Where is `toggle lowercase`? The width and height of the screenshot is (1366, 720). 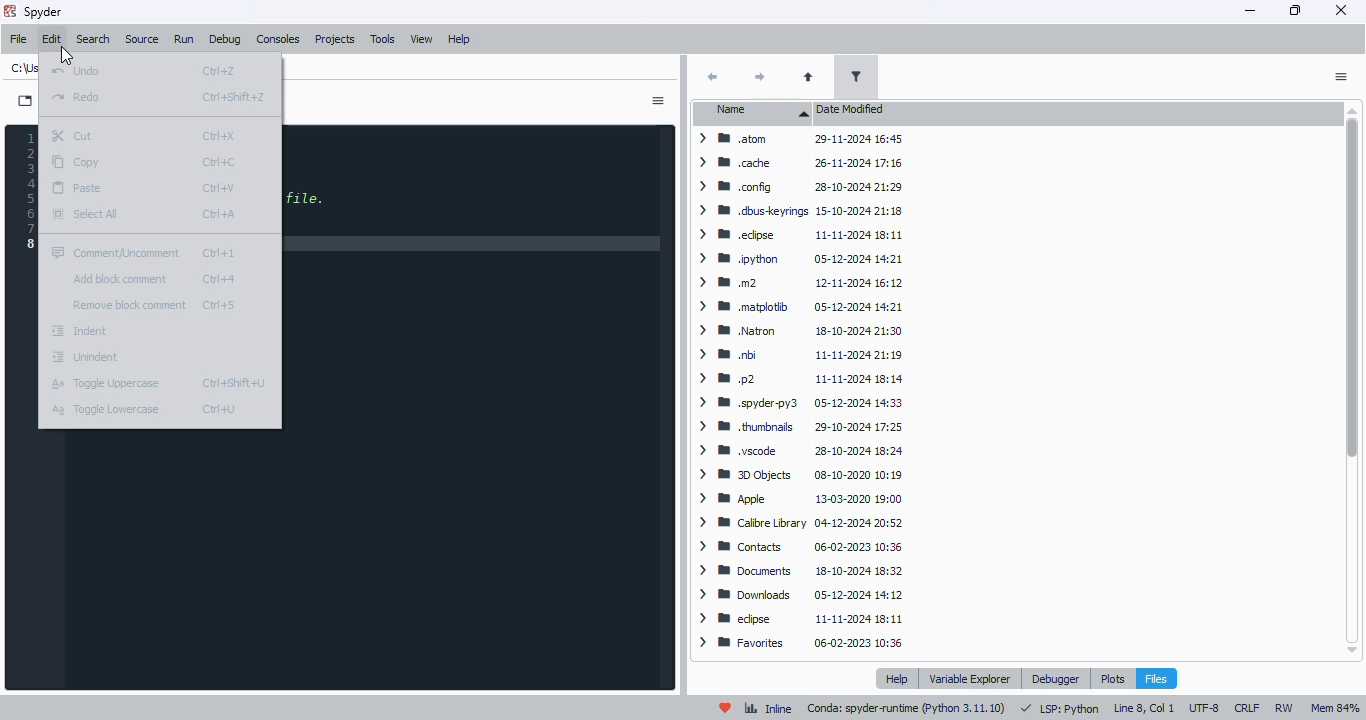 toggle lowercase is located at coordinates (107, 409).